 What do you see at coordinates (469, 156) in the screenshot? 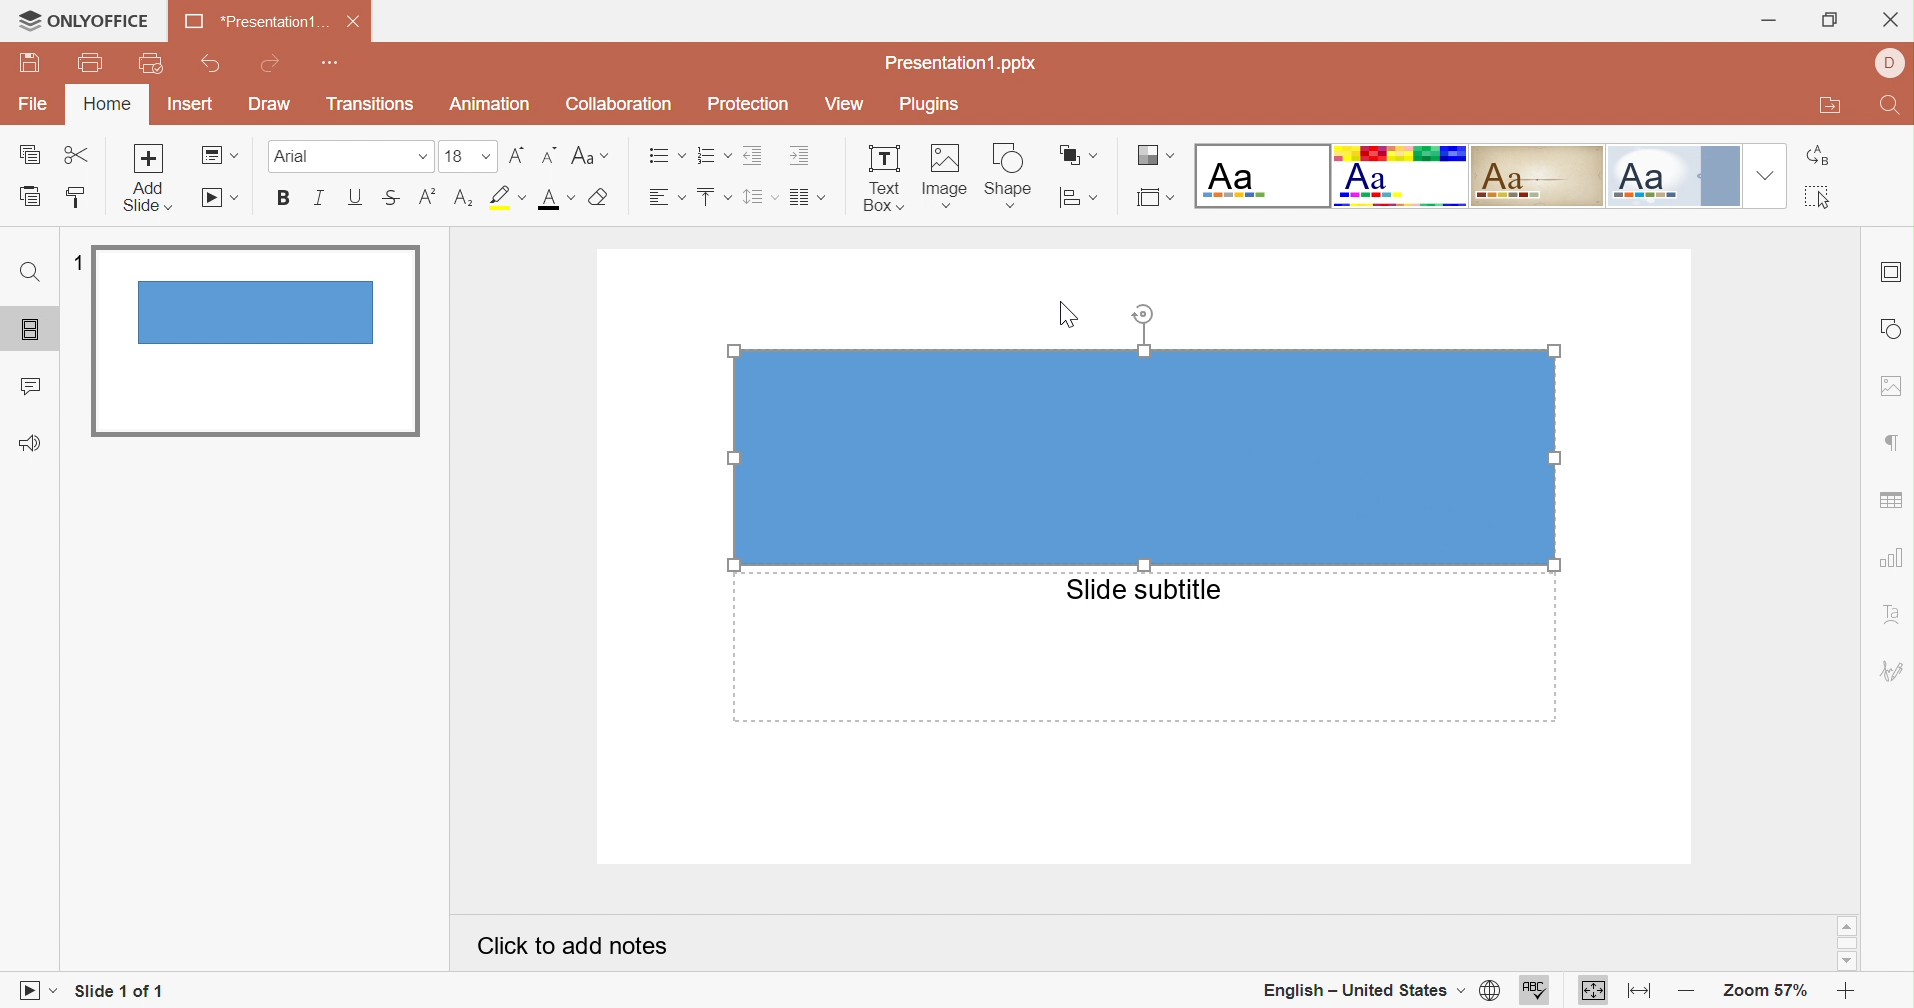
I see `Font size` at bounding box center [469, 156].